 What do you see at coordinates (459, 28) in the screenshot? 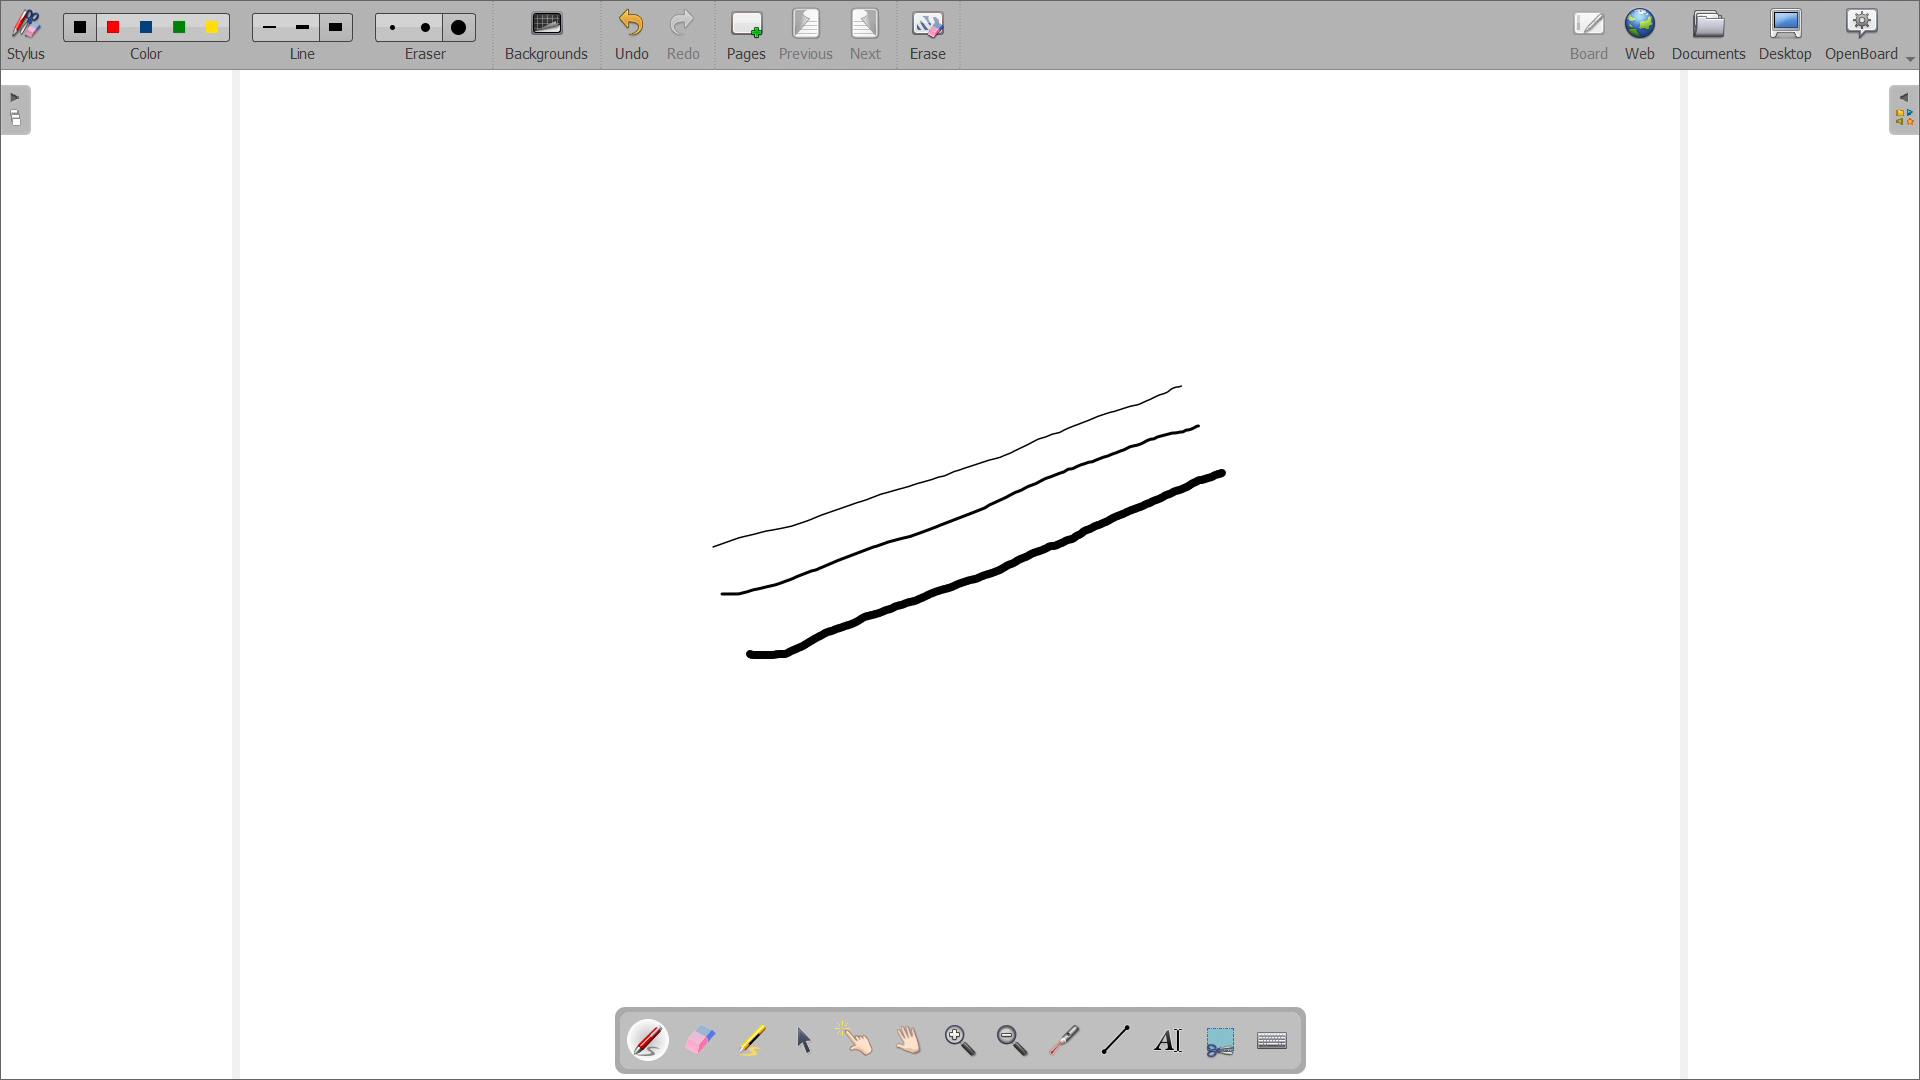
I see `Eraser size` at bounding box center [459, 28].